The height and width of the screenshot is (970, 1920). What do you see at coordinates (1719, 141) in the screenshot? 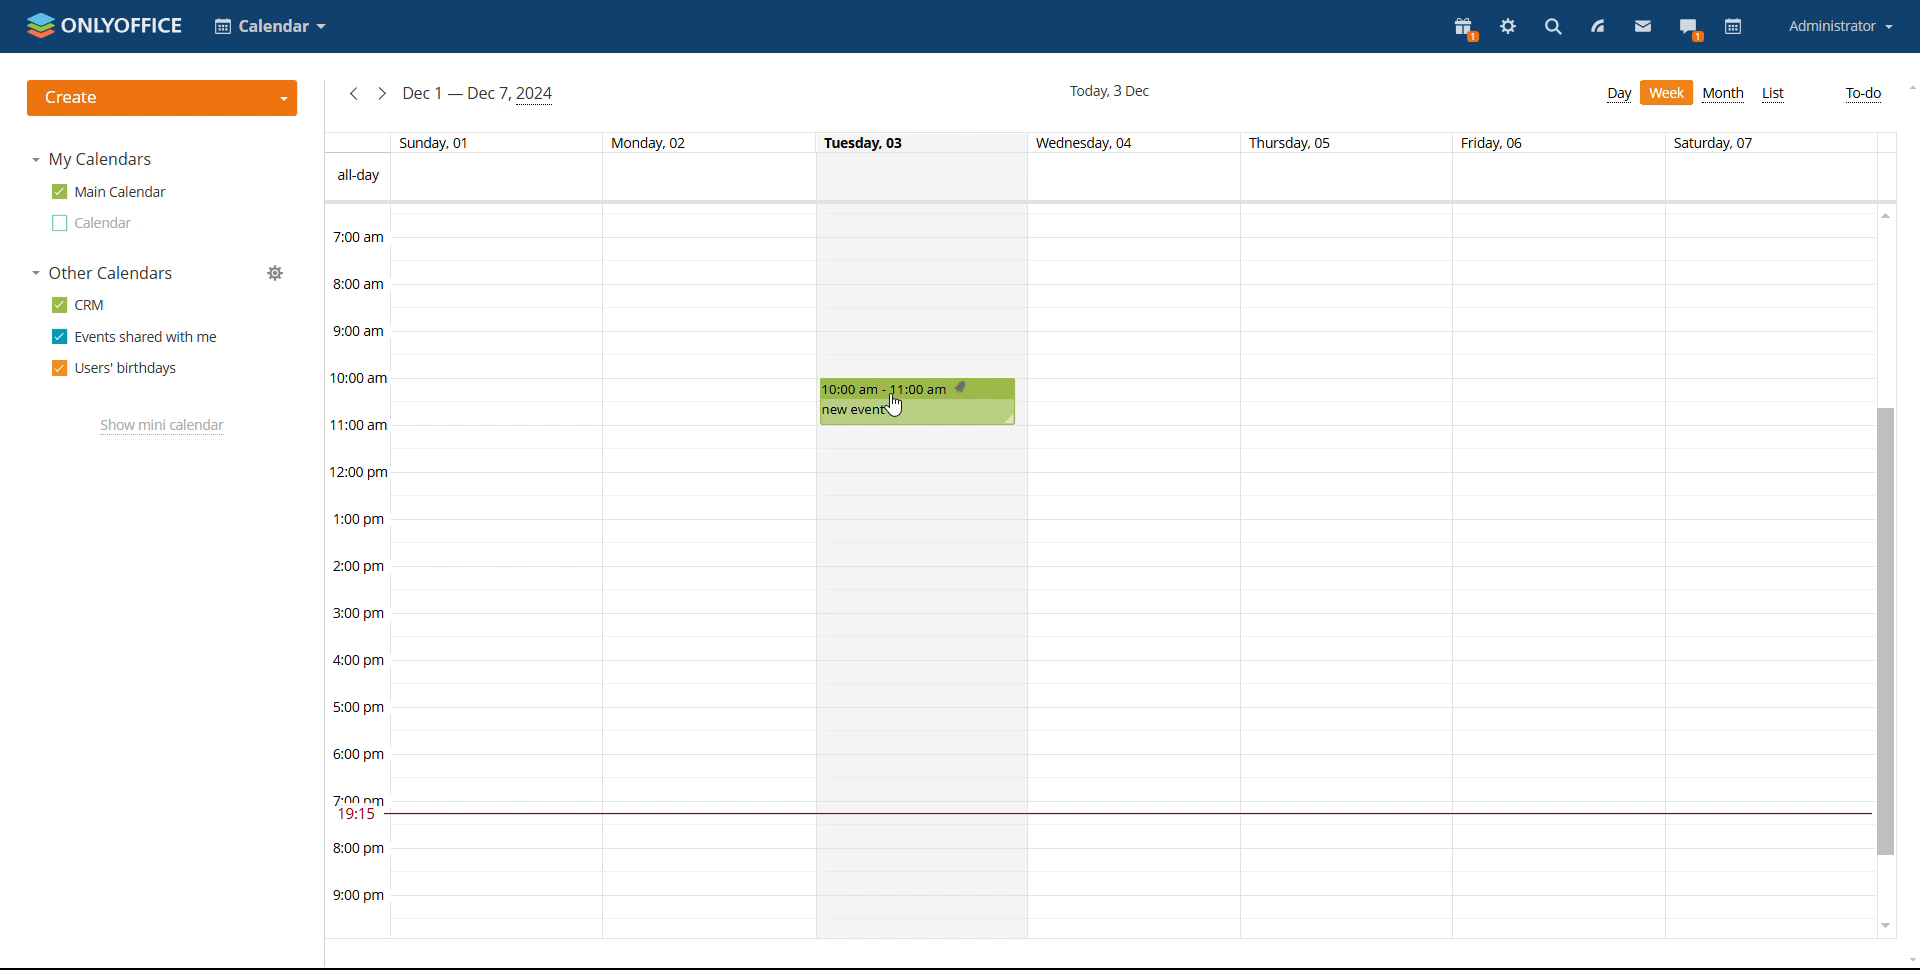
I see `Saturday, 07` at bounding box center [1719, 141].